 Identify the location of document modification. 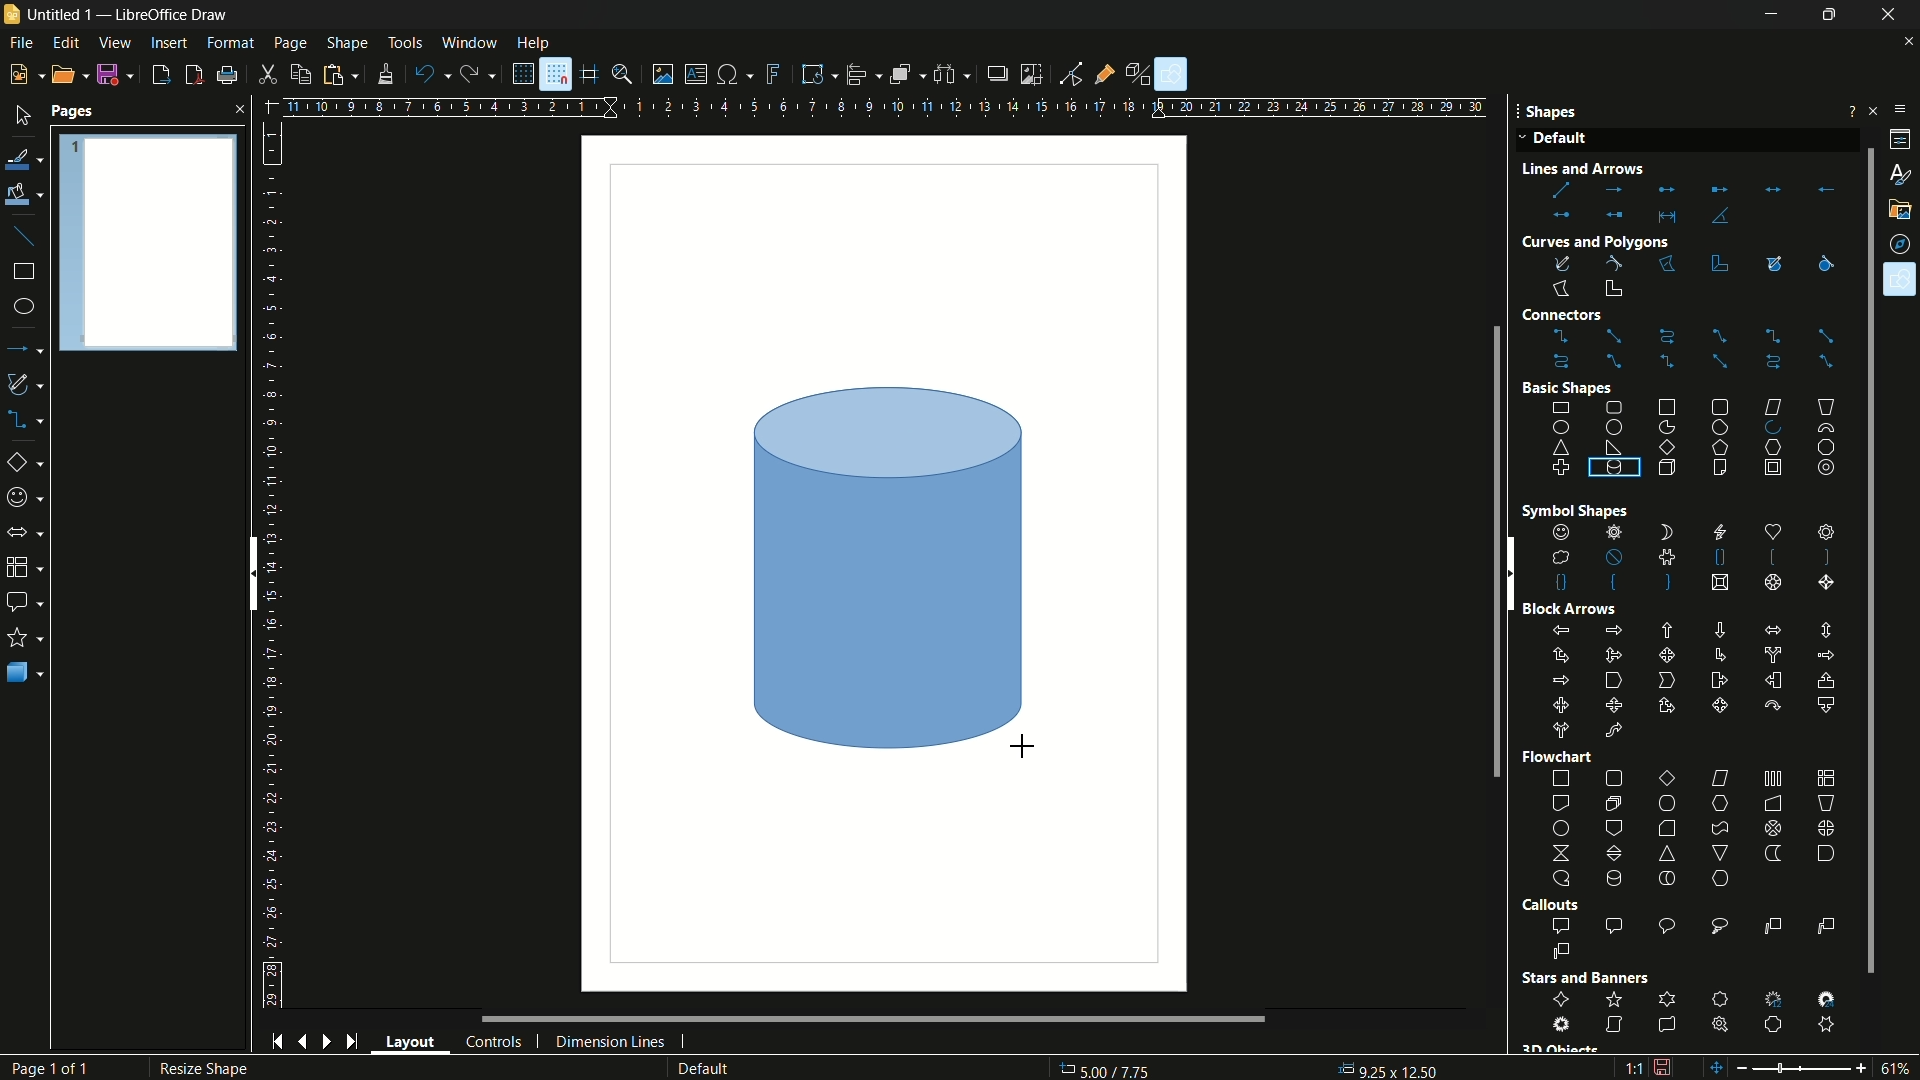
(1663, 1066).